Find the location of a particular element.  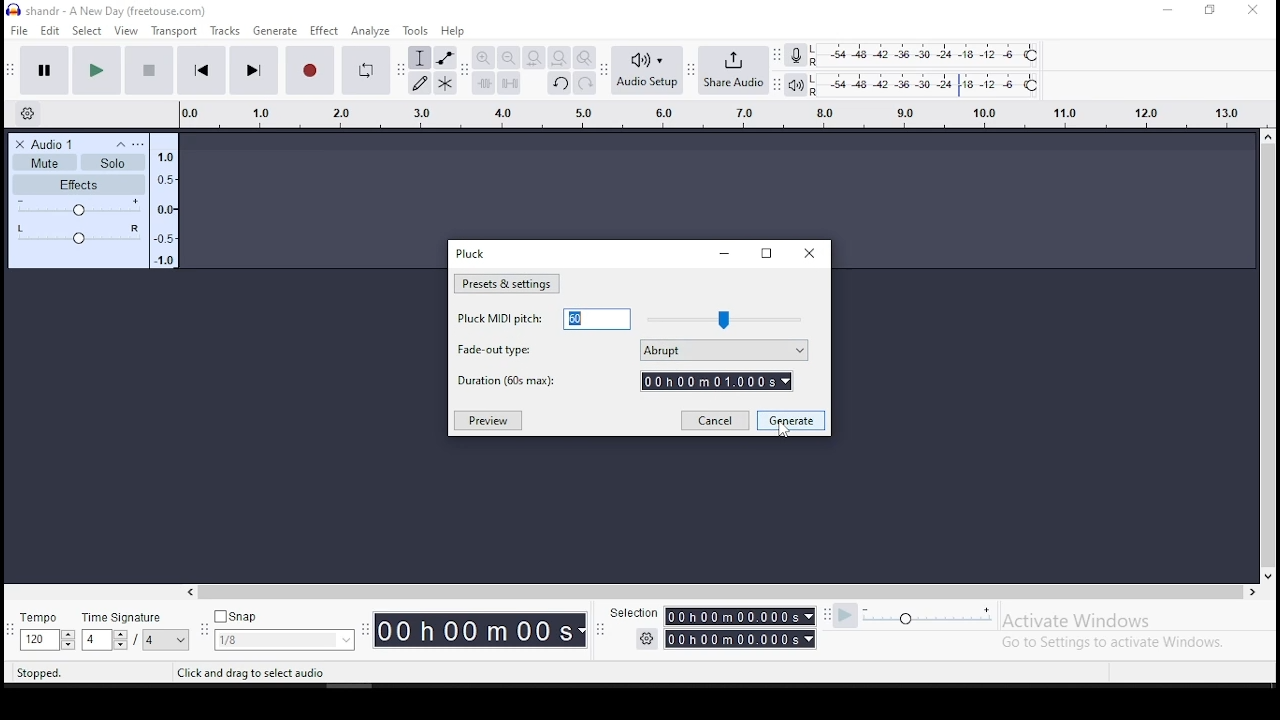

enable looping is located at coordinates (366, 70).